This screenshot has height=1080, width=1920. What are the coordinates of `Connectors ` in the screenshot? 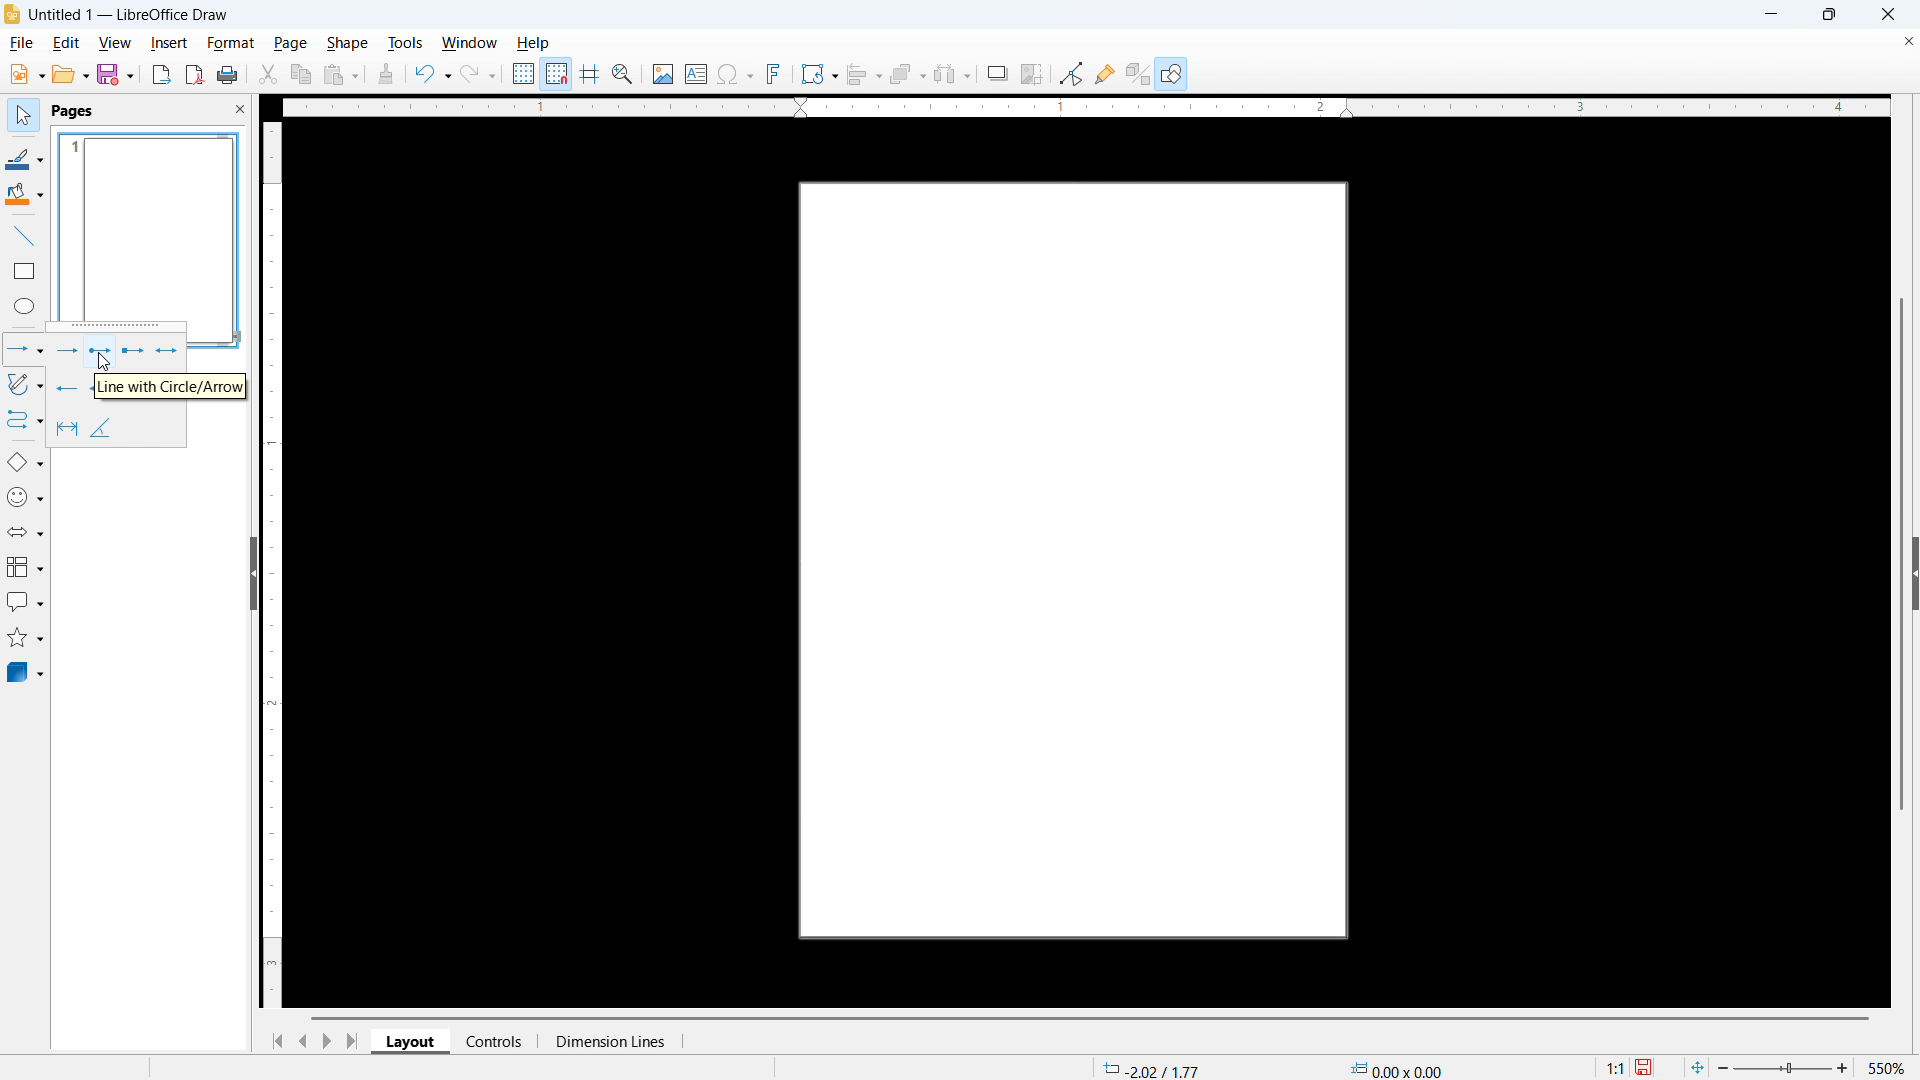 It's located at (26, 420).